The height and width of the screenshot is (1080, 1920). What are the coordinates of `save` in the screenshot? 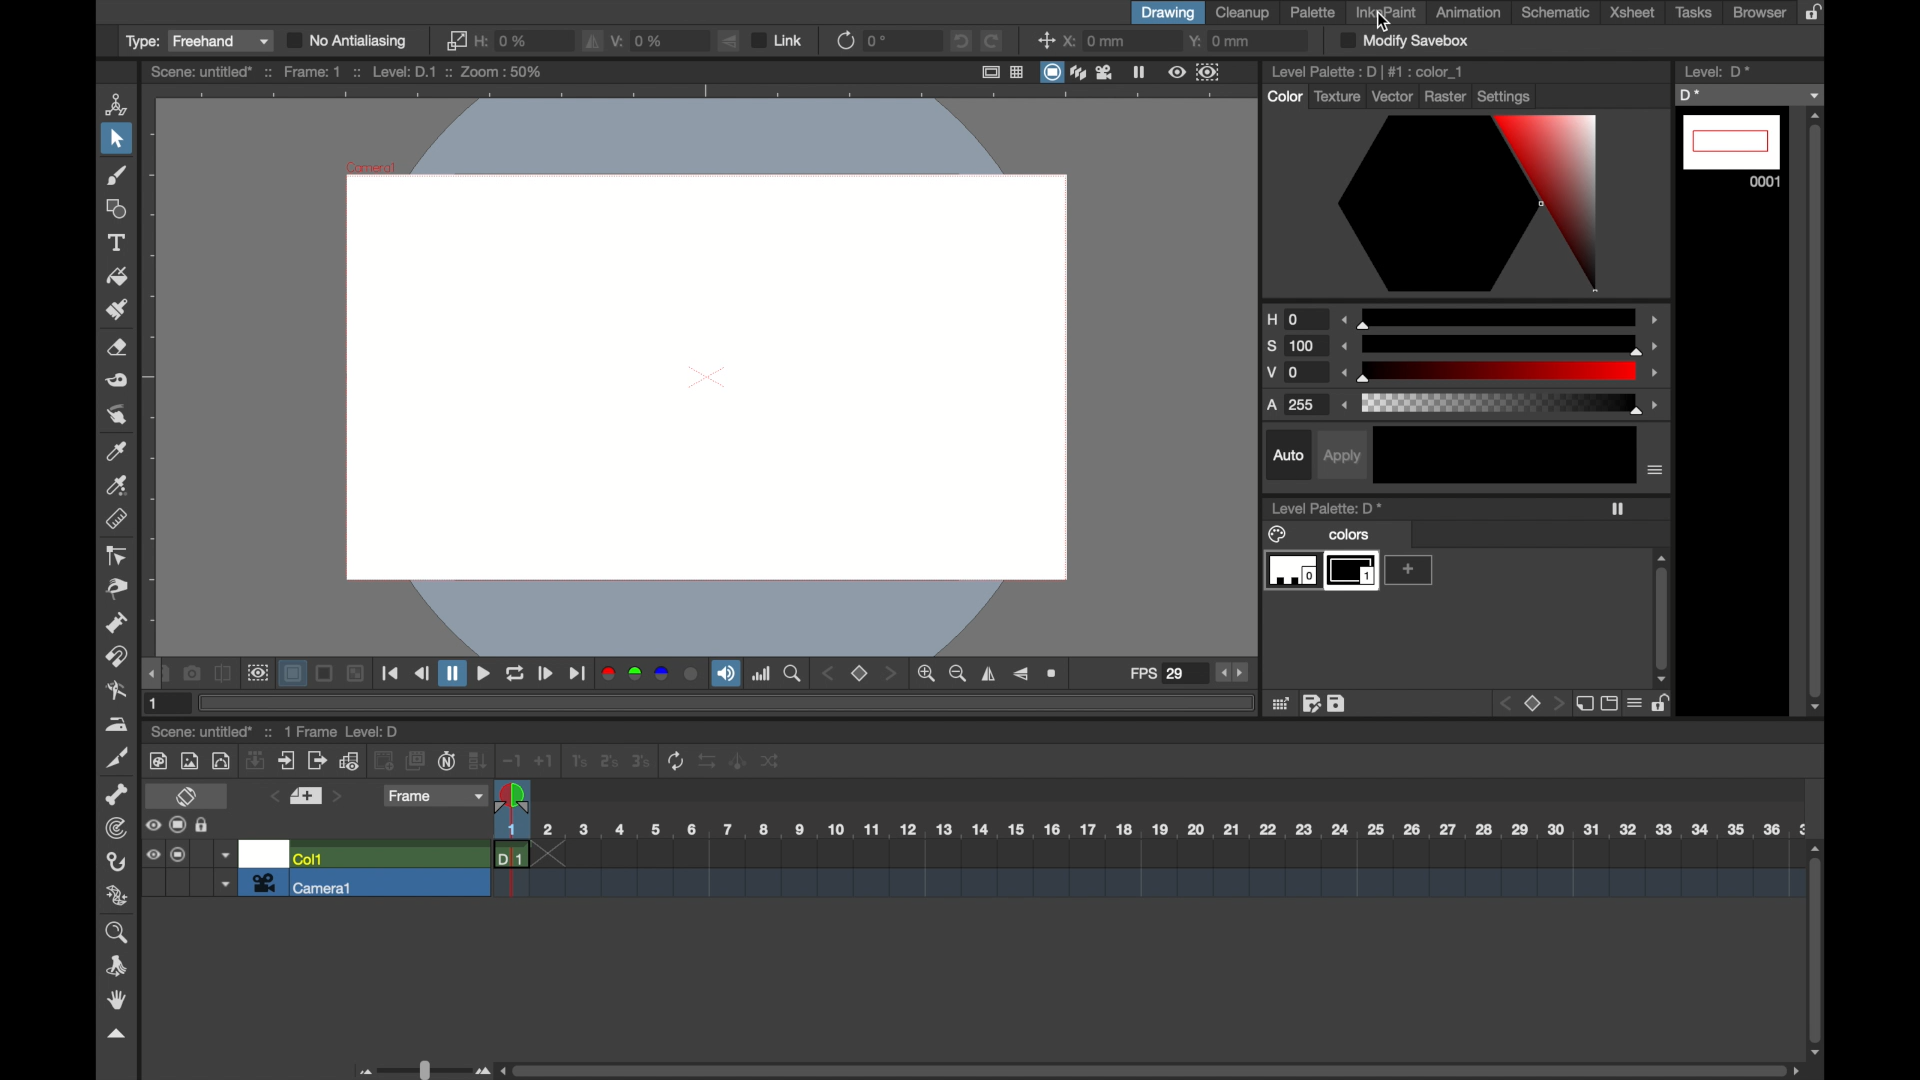 It's located at (1337, 704).